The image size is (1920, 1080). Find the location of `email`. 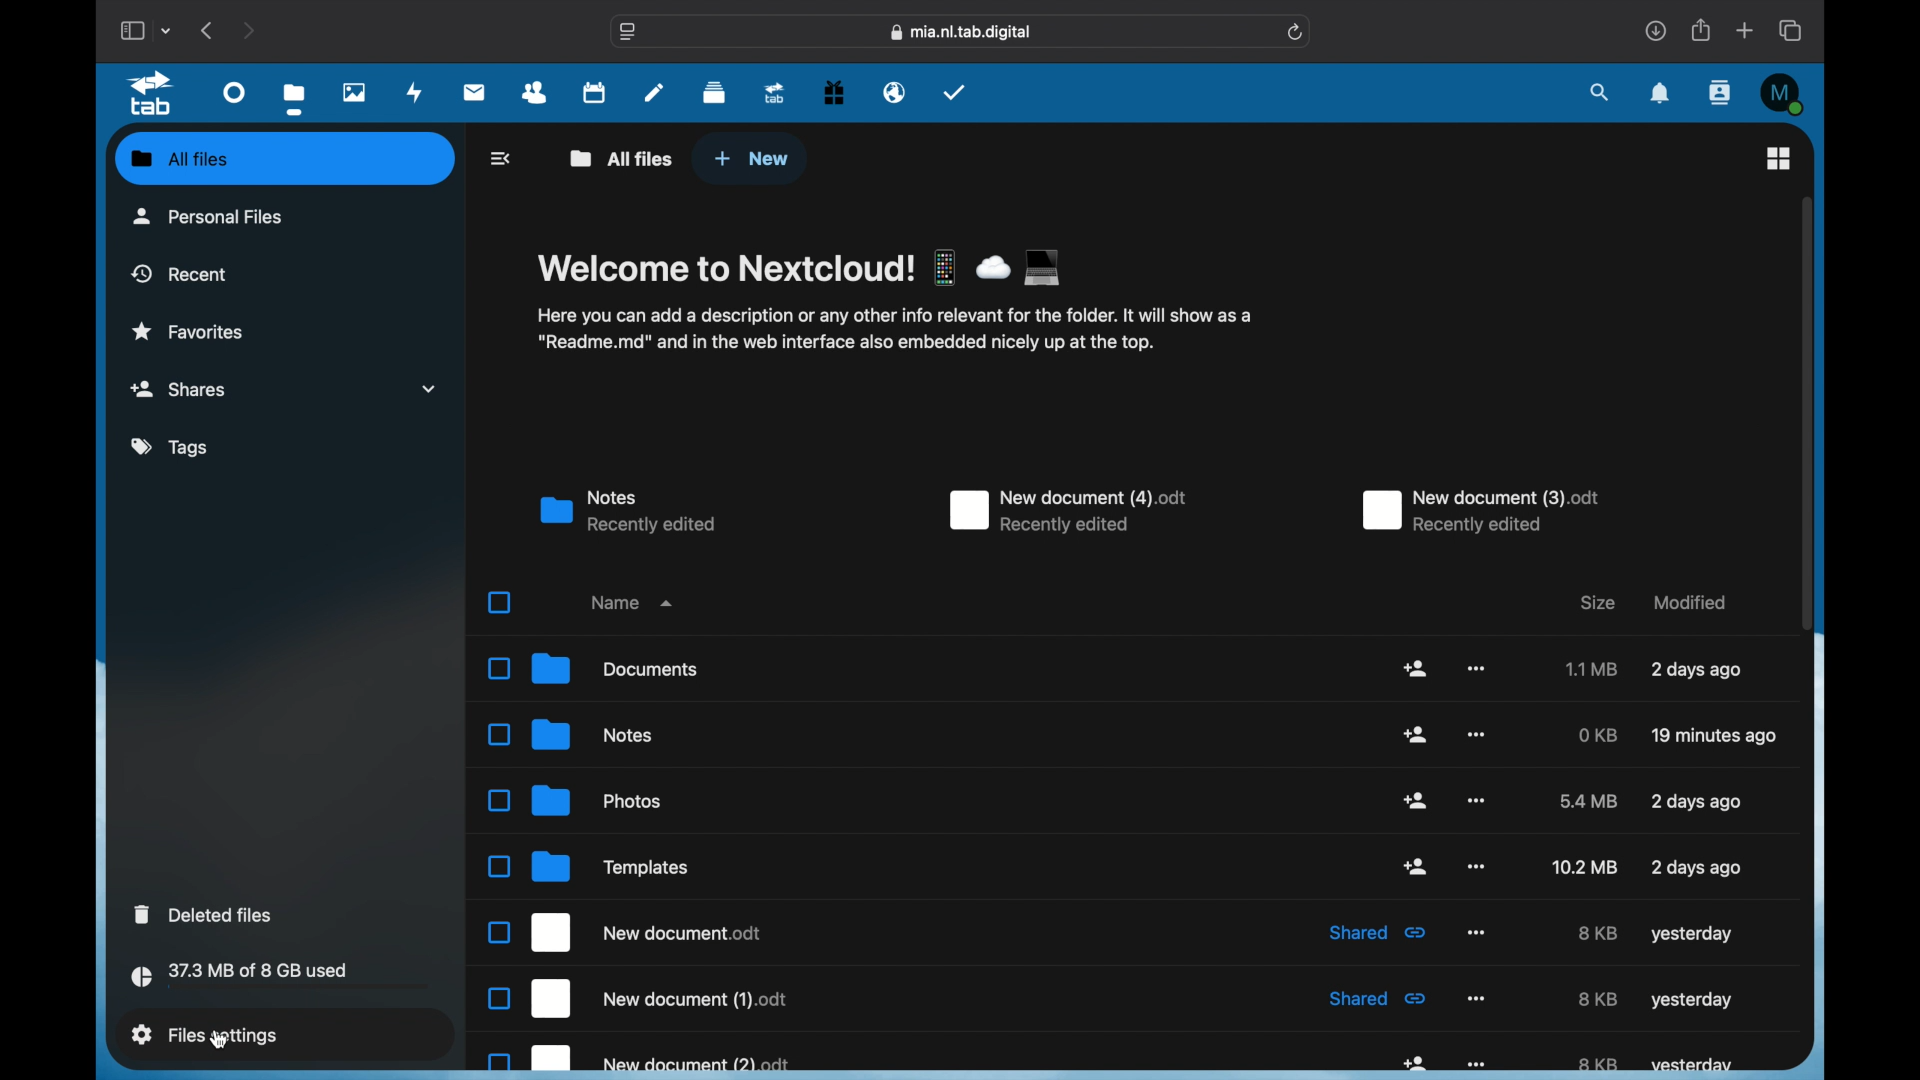

email is located at coordinates (894, 93).